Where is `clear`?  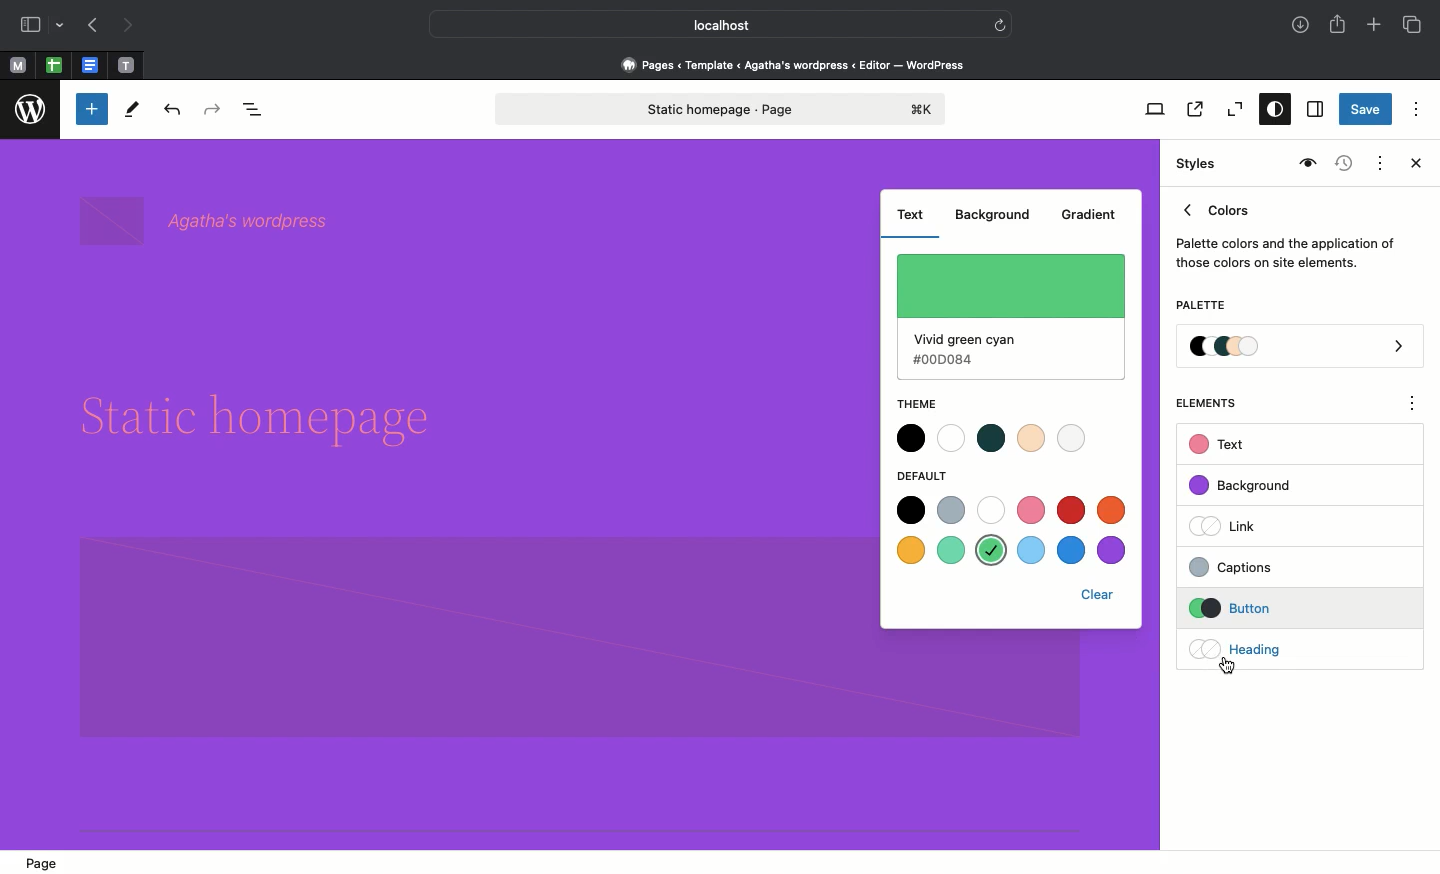 clear is located at coordinates (1103, 596).